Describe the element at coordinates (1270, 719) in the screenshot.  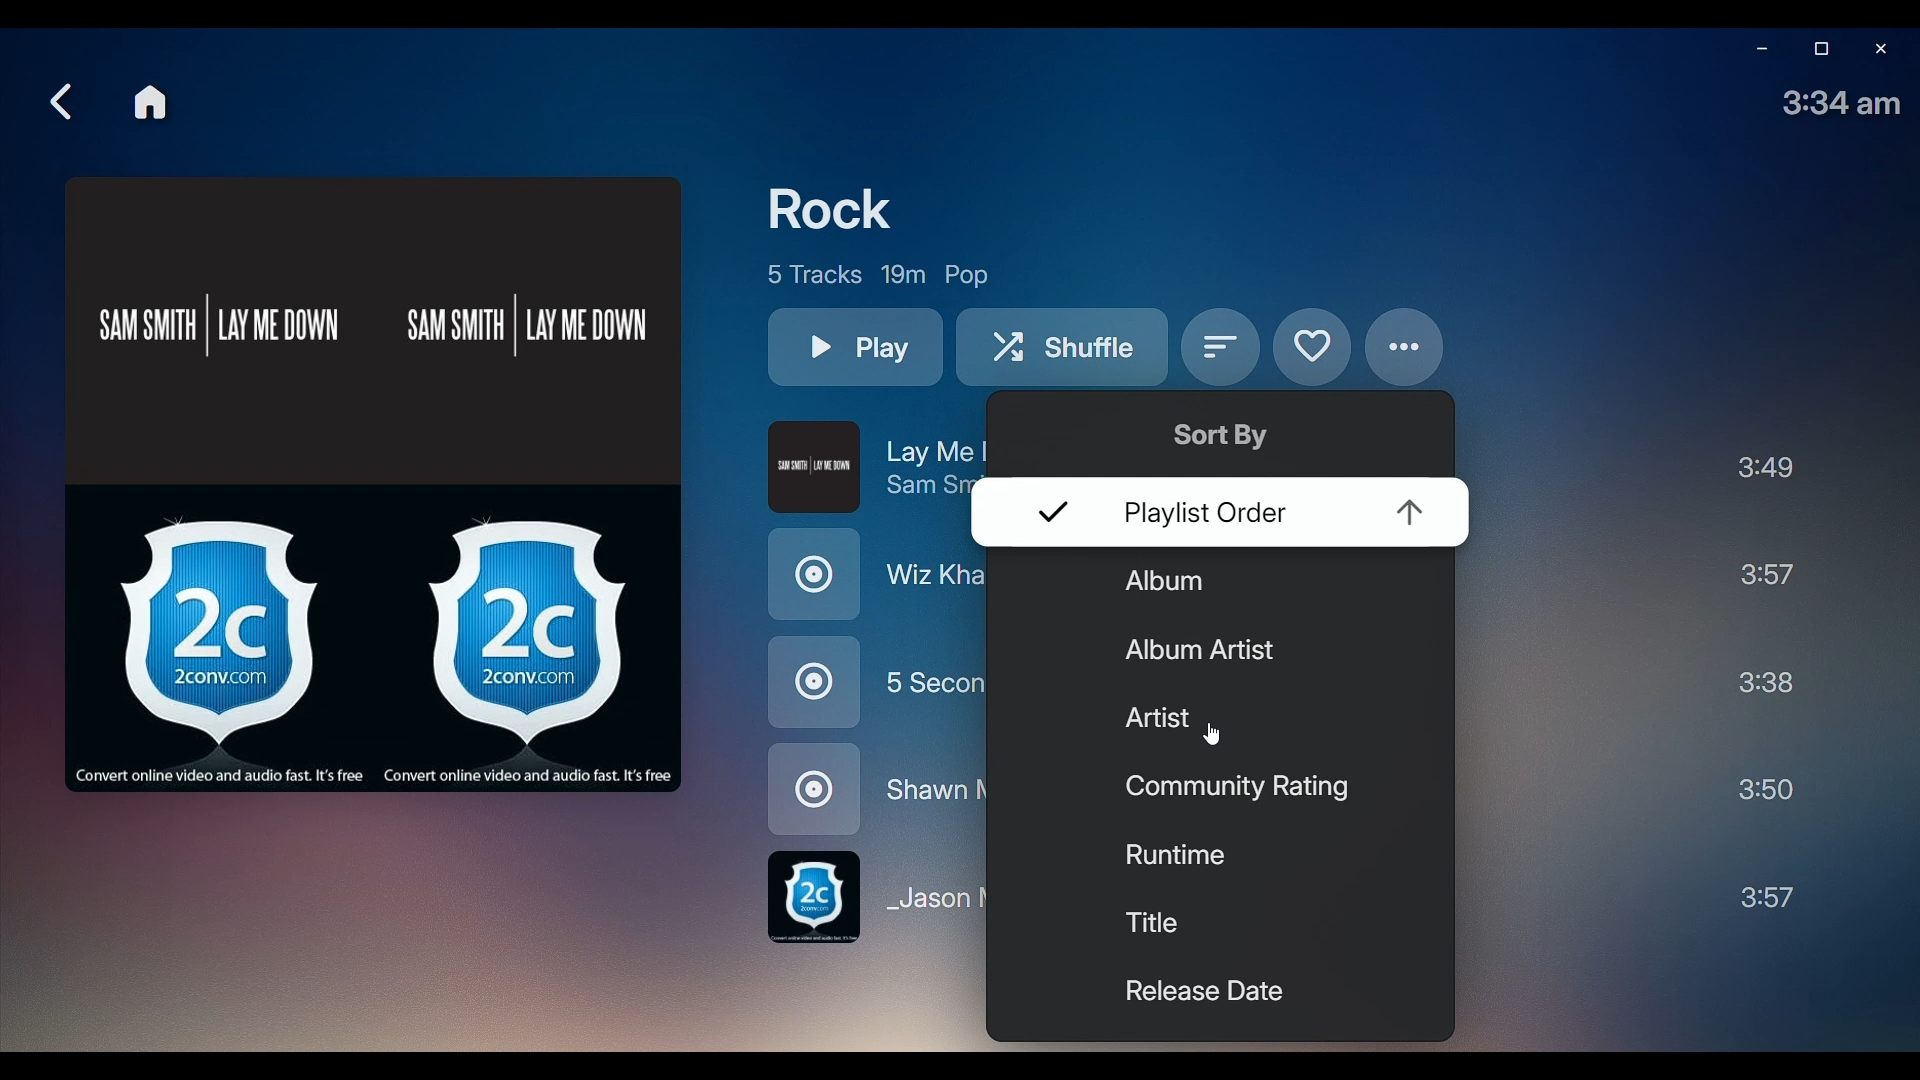
I see `Artist` at that location.